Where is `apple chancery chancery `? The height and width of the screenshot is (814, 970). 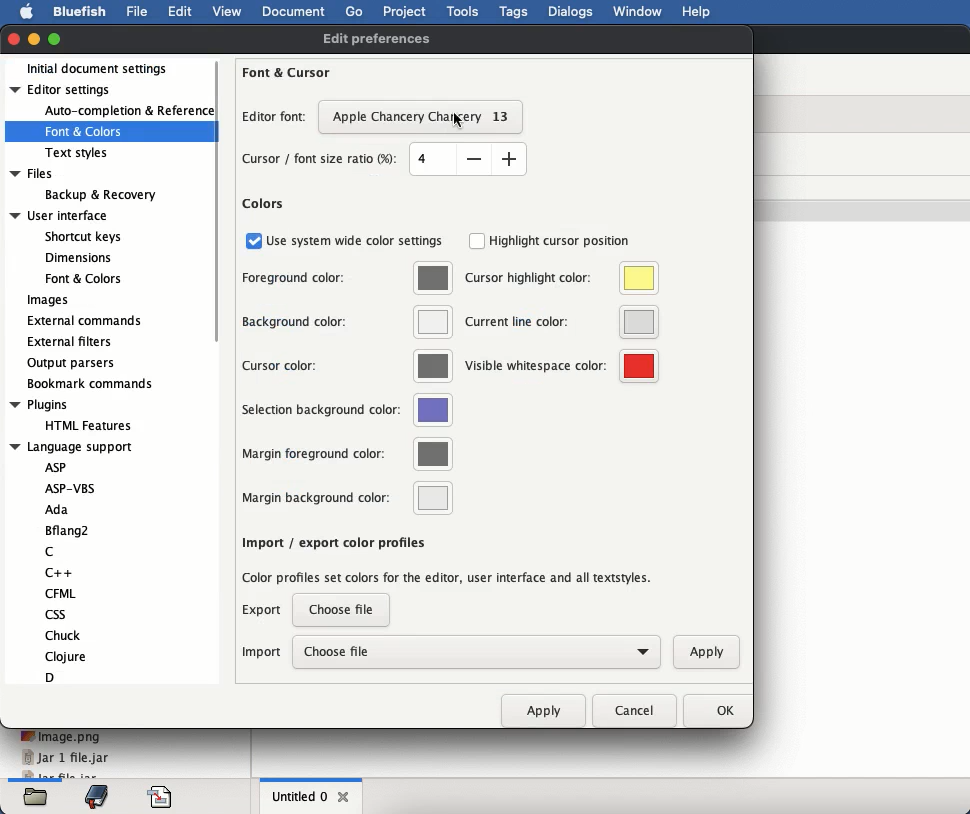
apple chancery chancery  is located at coordinates (424, 117).